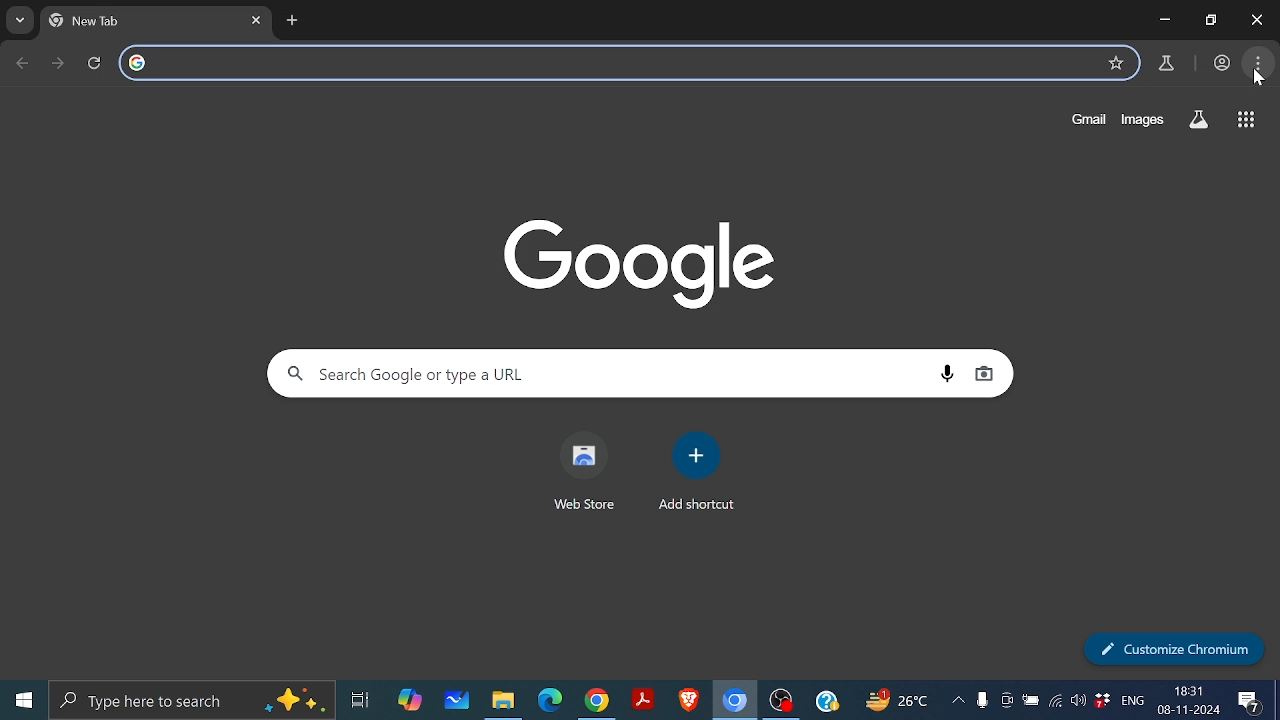  Describe the element at coordinates (22, 700) in the screenshot. I see `windows menu` at that location.